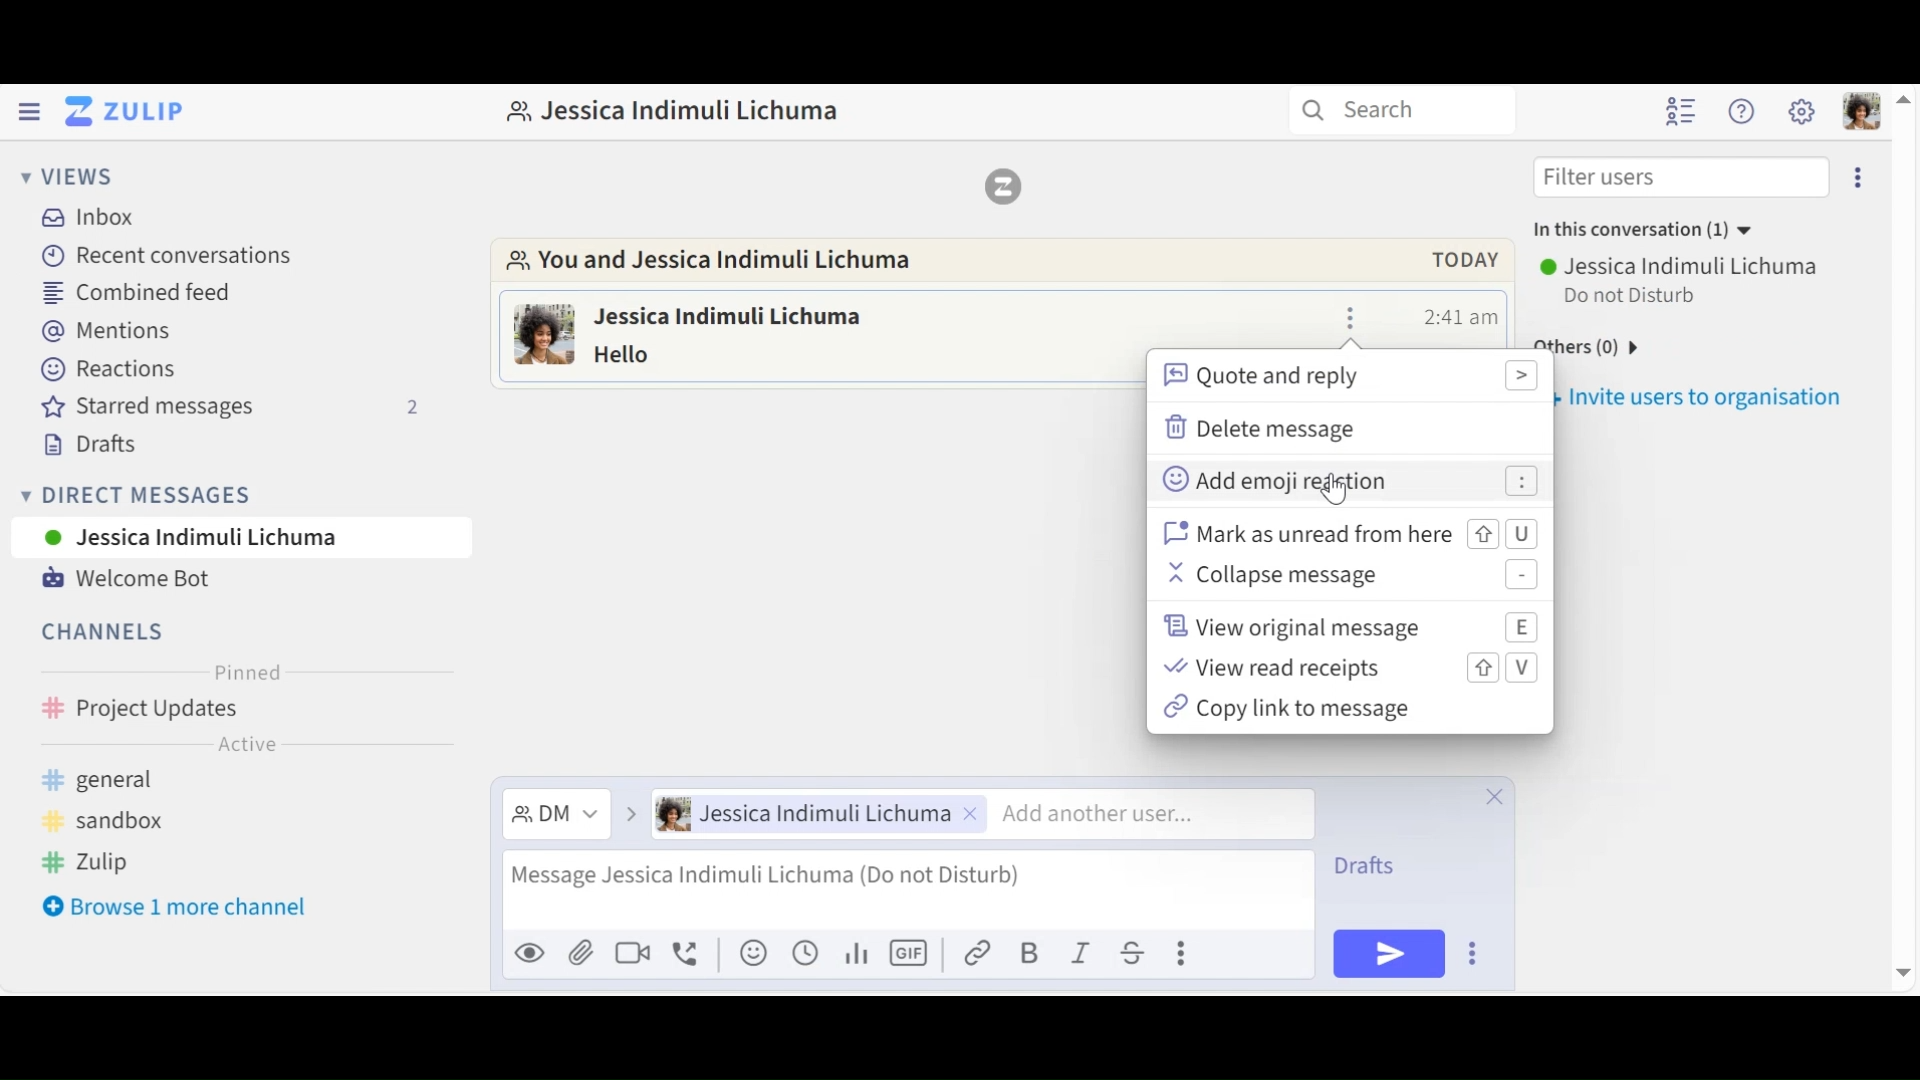 The width and height of the screenshot is (1920, 1080). Describe the element at coordinates (979, 951) in the screenshot. I see `Link` at that location.